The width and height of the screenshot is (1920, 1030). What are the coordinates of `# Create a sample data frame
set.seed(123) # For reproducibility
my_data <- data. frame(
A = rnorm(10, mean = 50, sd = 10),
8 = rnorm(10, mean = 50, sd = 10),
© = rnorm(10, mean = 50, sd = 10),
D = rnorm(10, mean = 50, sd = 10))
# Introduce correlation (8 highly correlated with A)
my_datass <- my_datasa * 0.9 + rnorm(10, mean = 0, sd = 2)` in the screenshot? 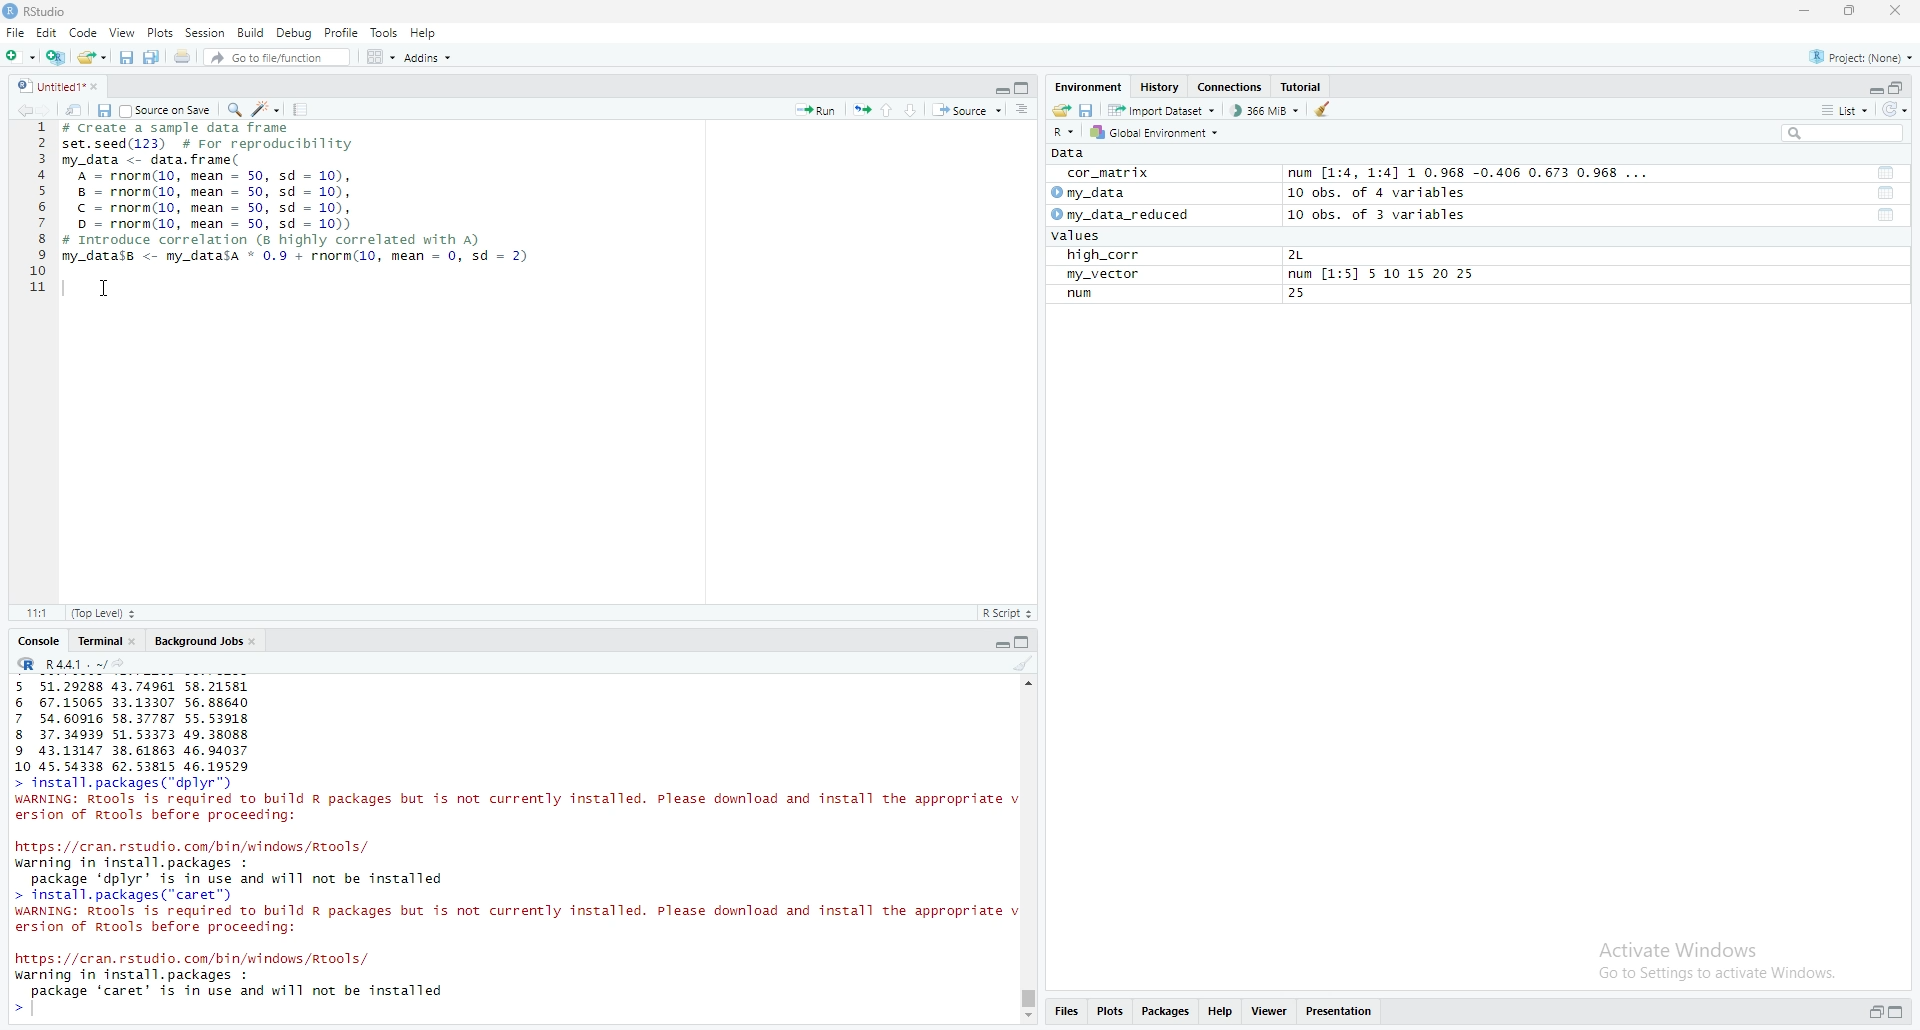 It's located at (305, 196).